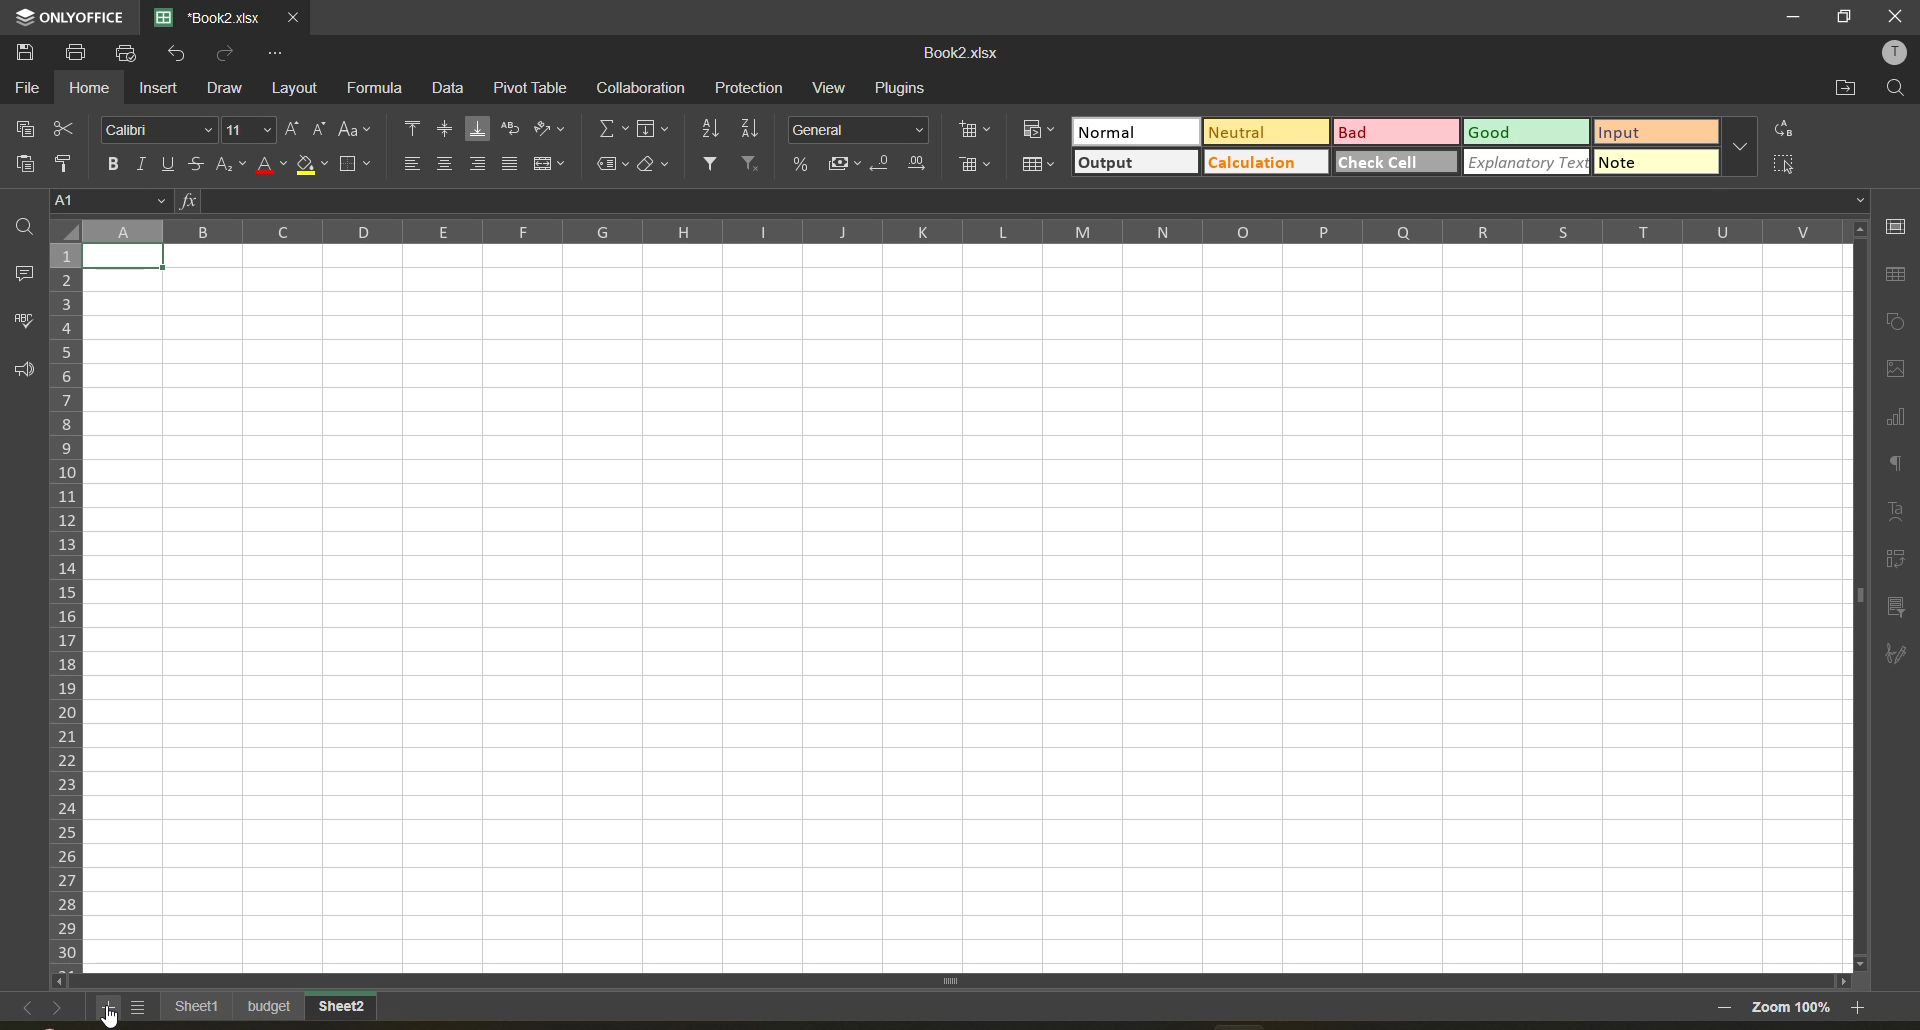  Describe the element at coordinates (25, 53) in the screenshot. I see `save` at that location.